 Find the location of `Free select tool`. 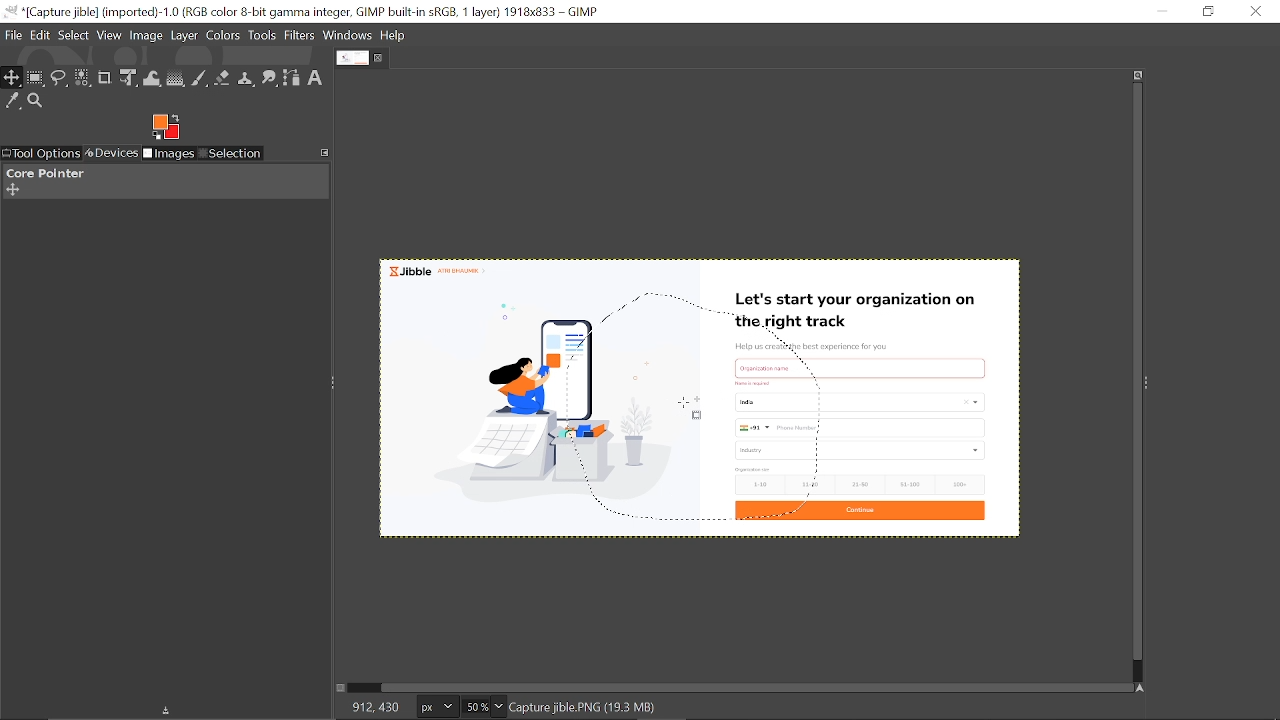

Free select tool is located at coordinates (60, 79).